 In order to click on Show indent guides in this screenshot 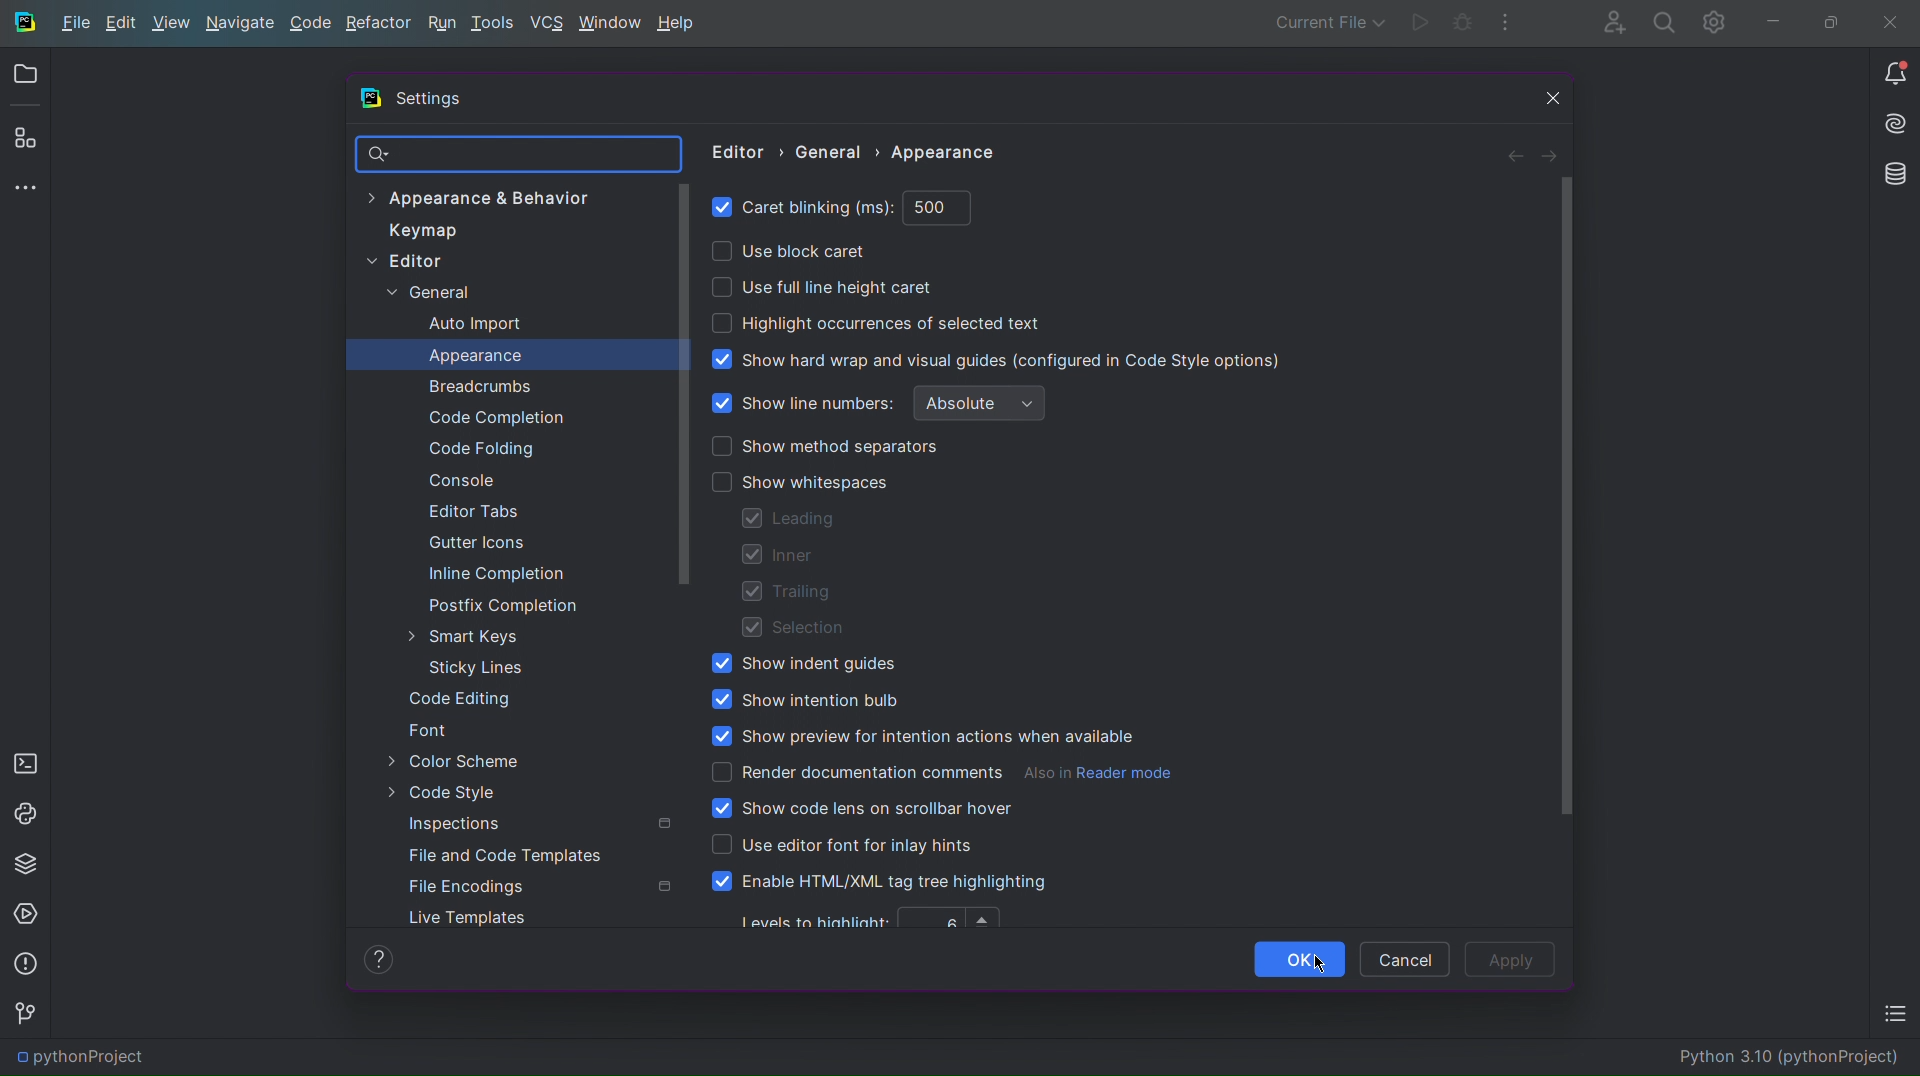, I will do `click(796, 666)`.